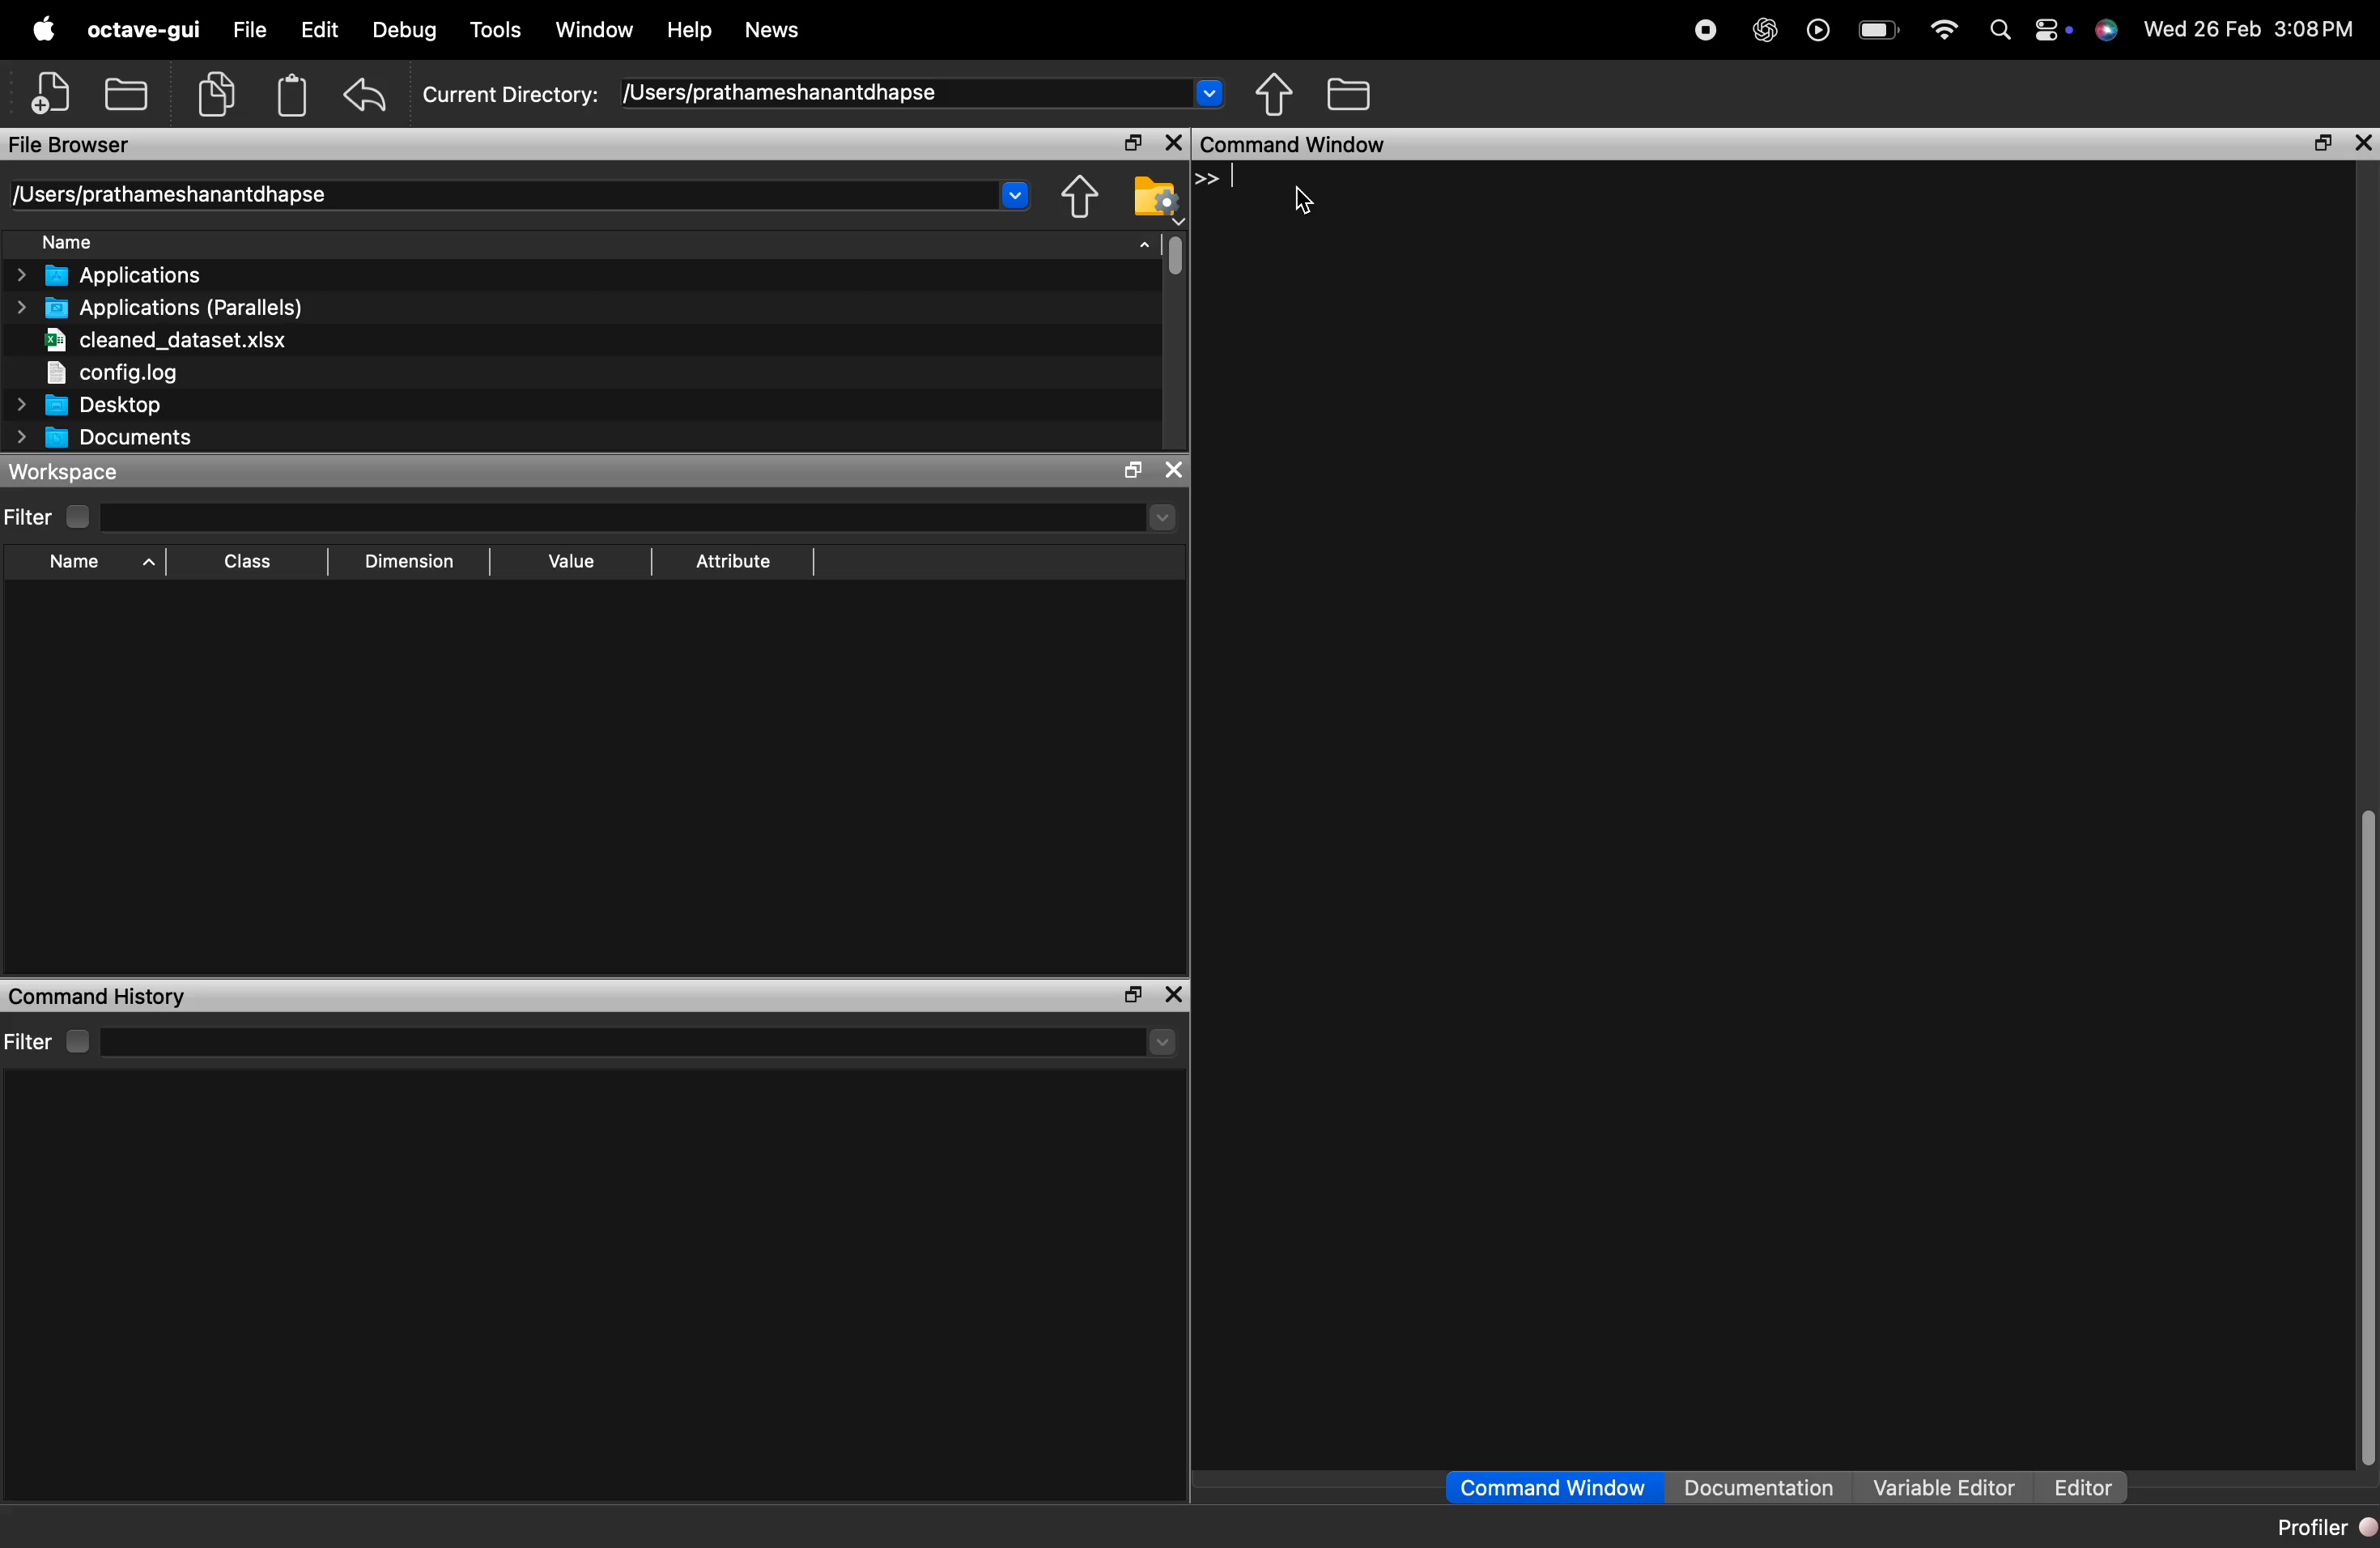 The image size is (2380, 1548). What do you see at coordinates (96, 564) in the screenshot?
I see `Name ` at bounding box center [96, 564].